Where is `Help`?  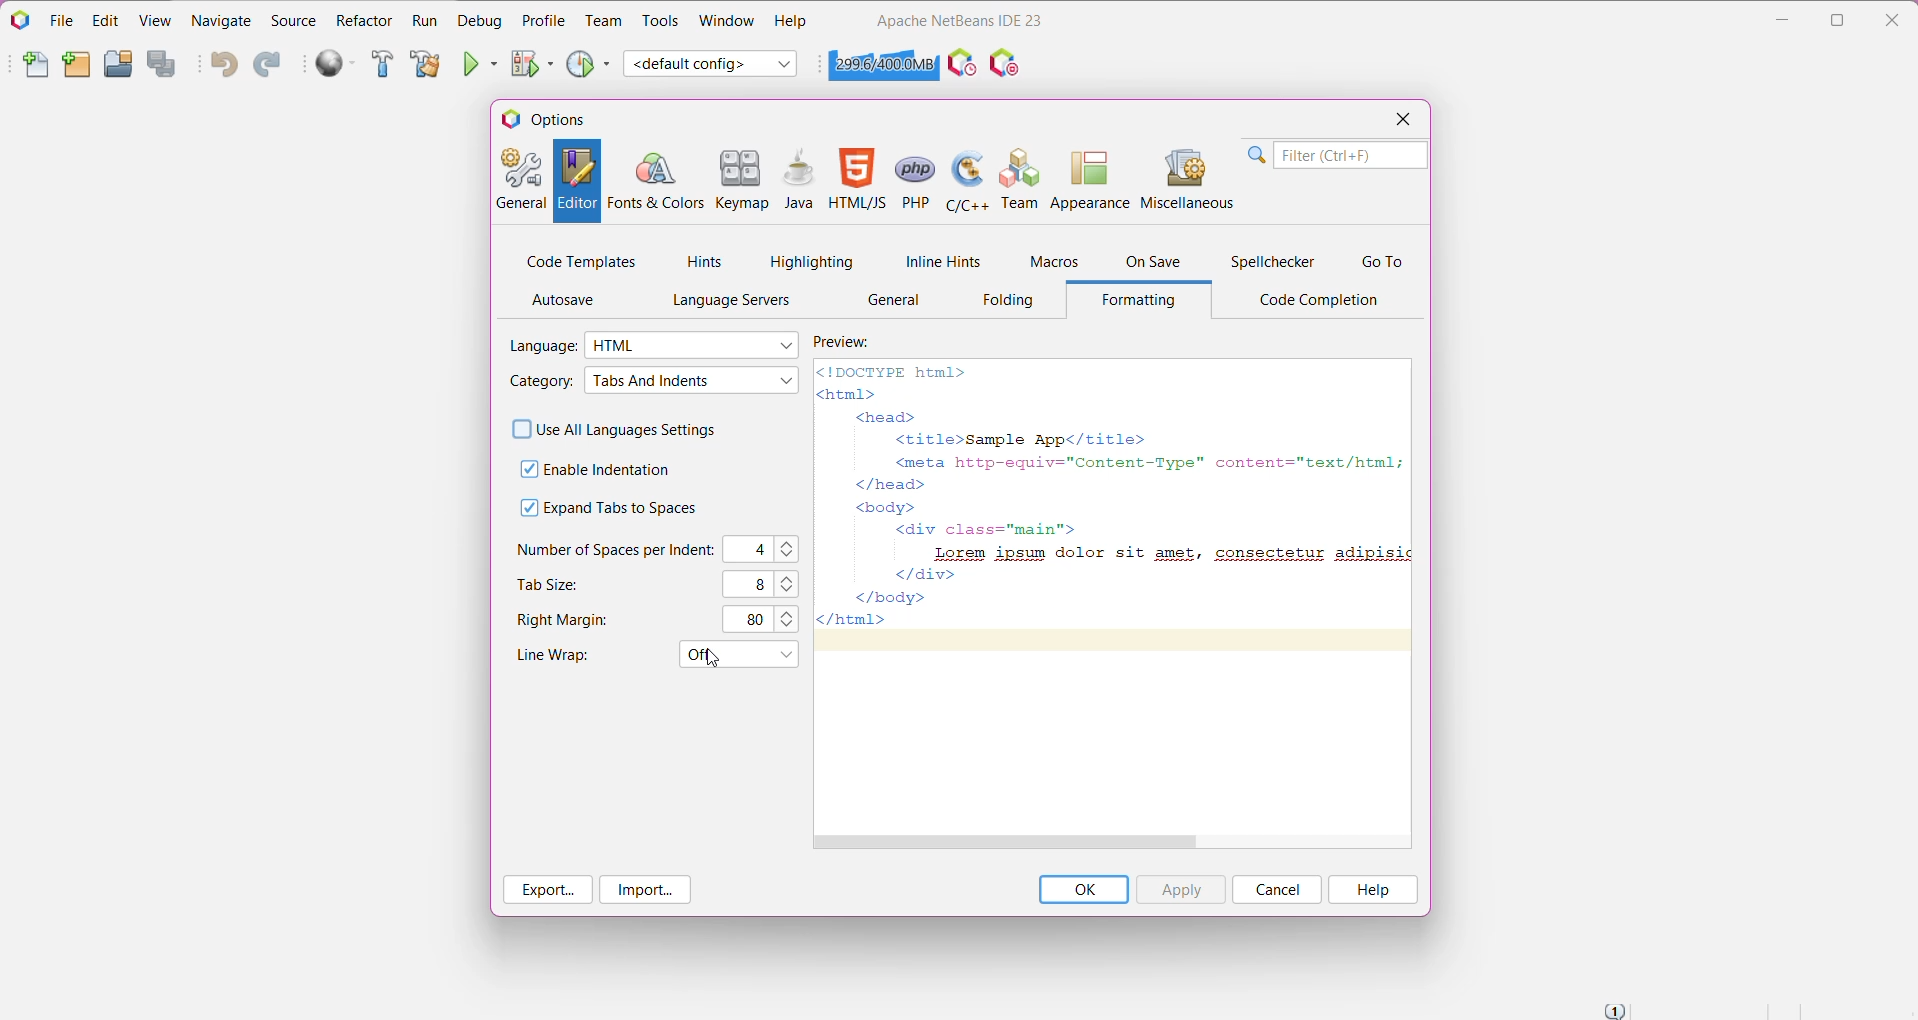
Help is located at coordinates (791, 23).